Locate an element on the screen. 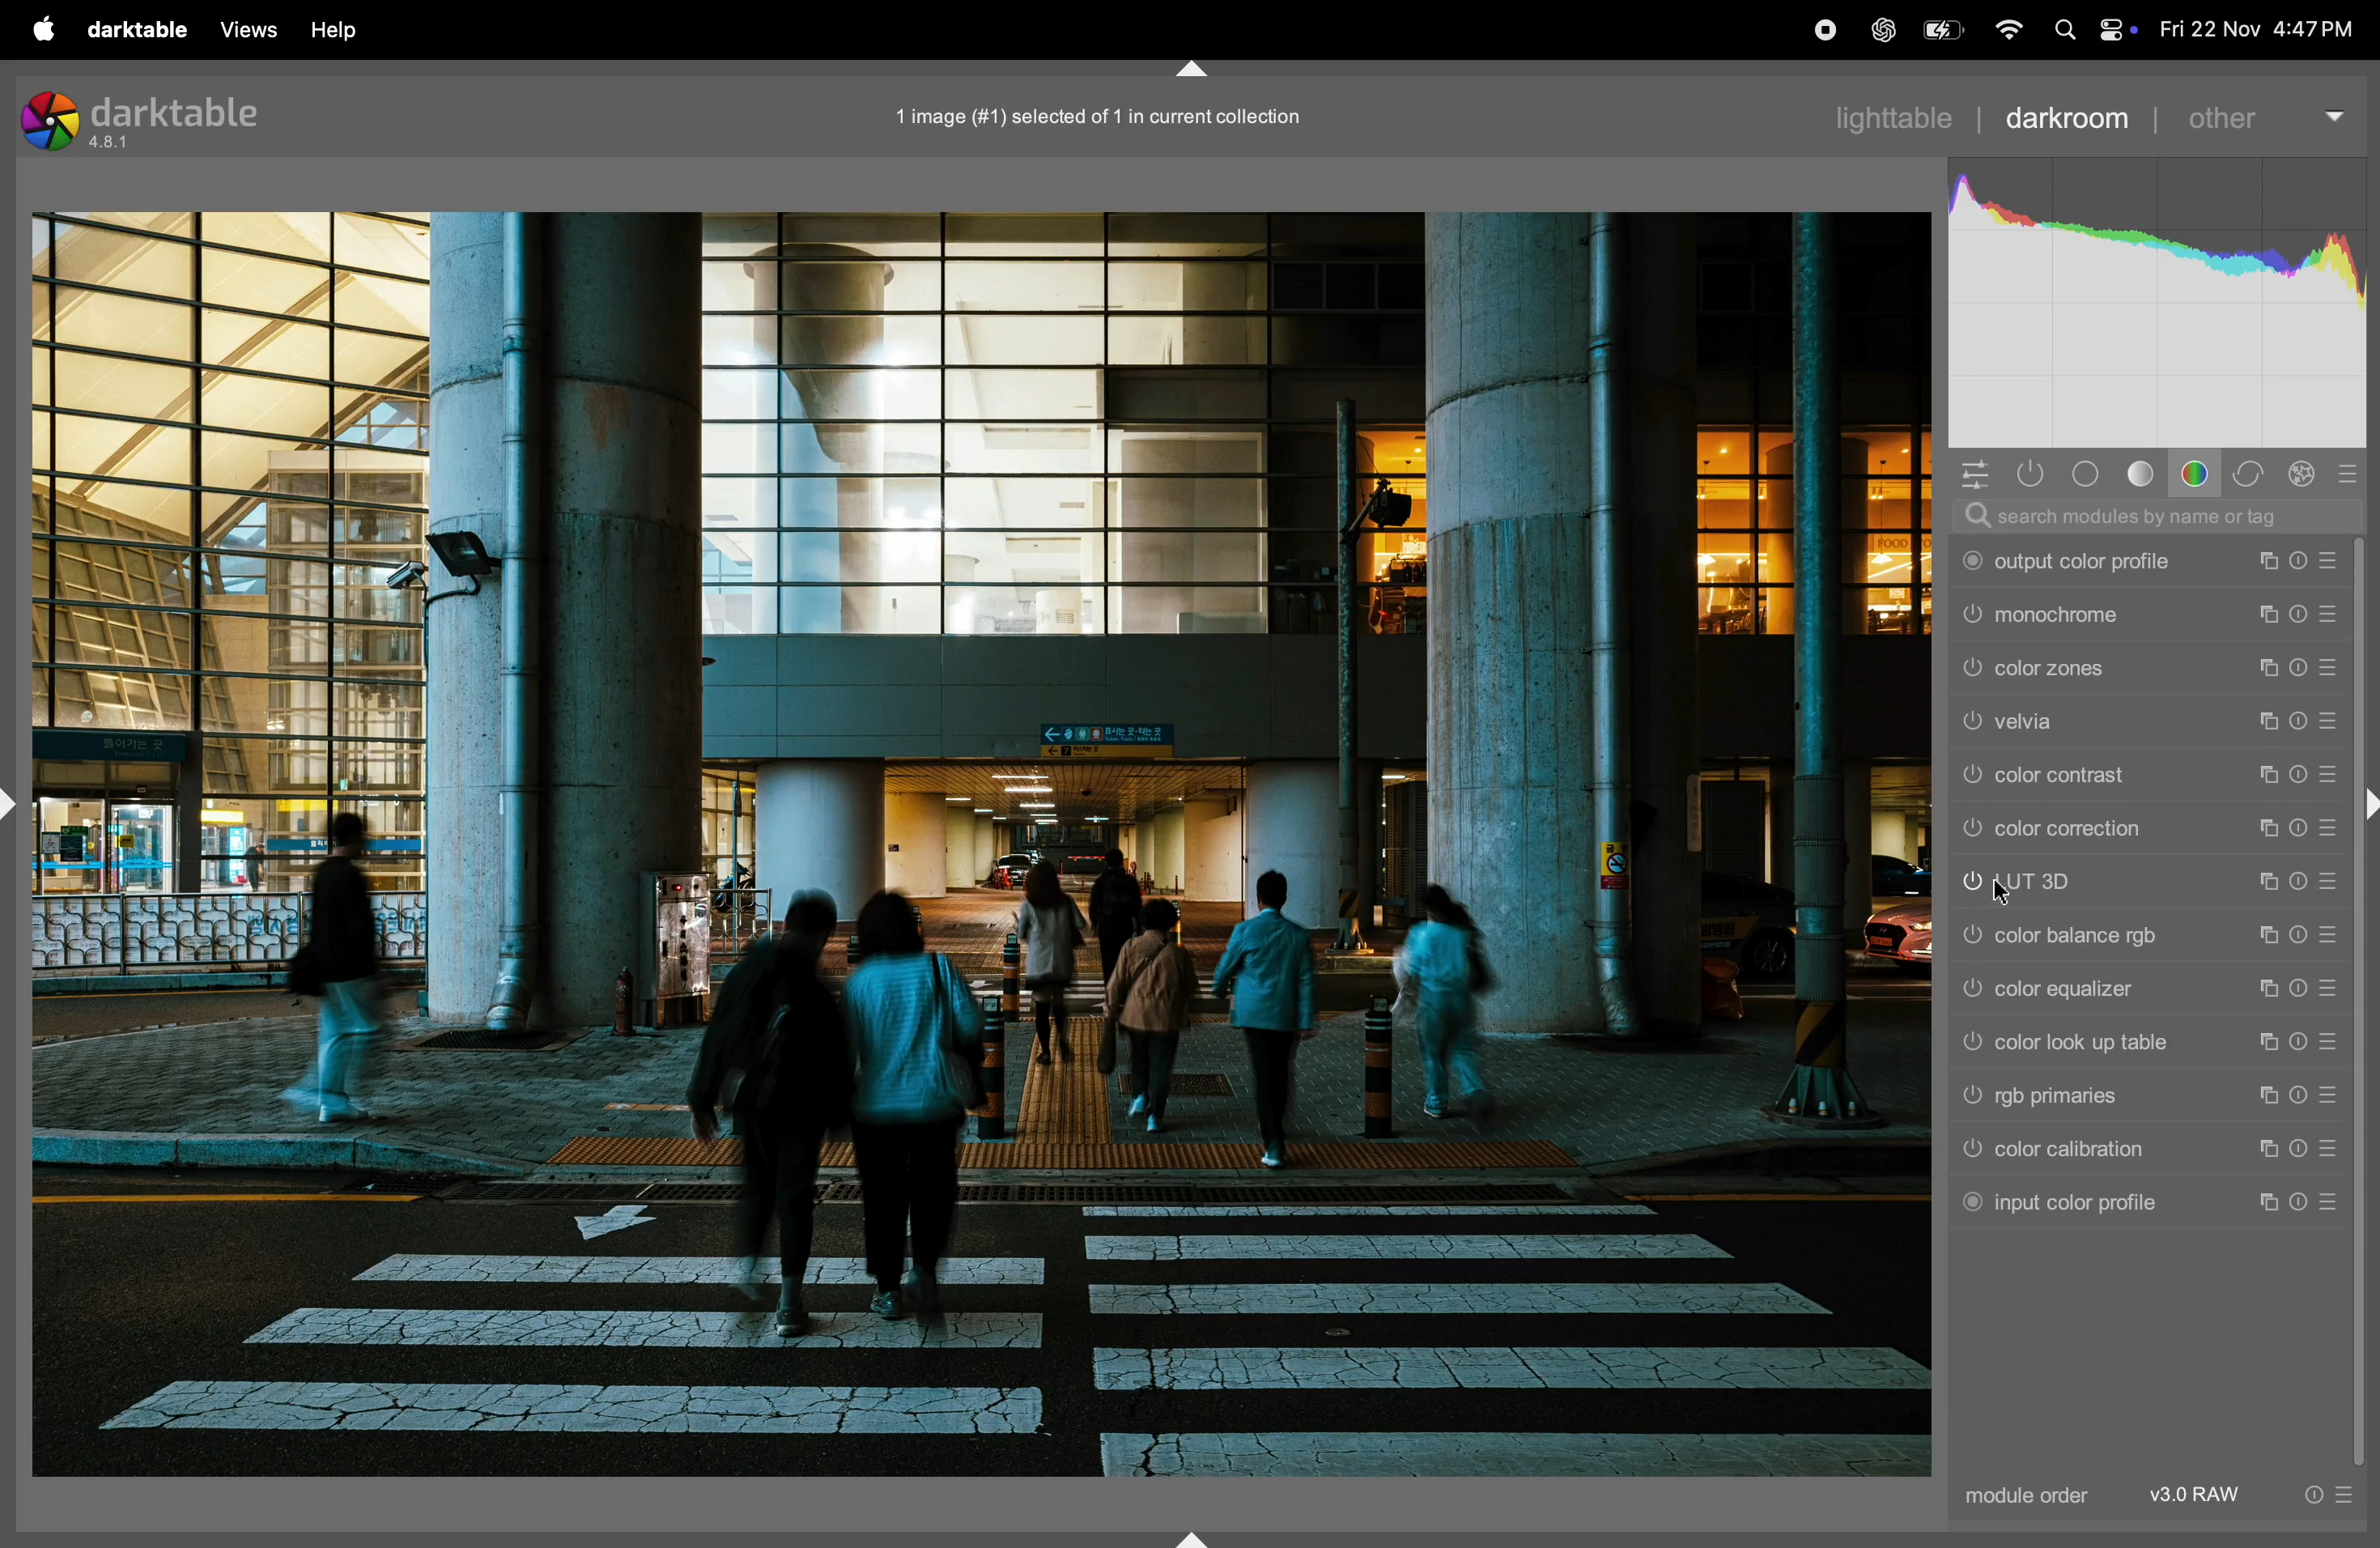  reset is located at coordinates (2298, 1200).